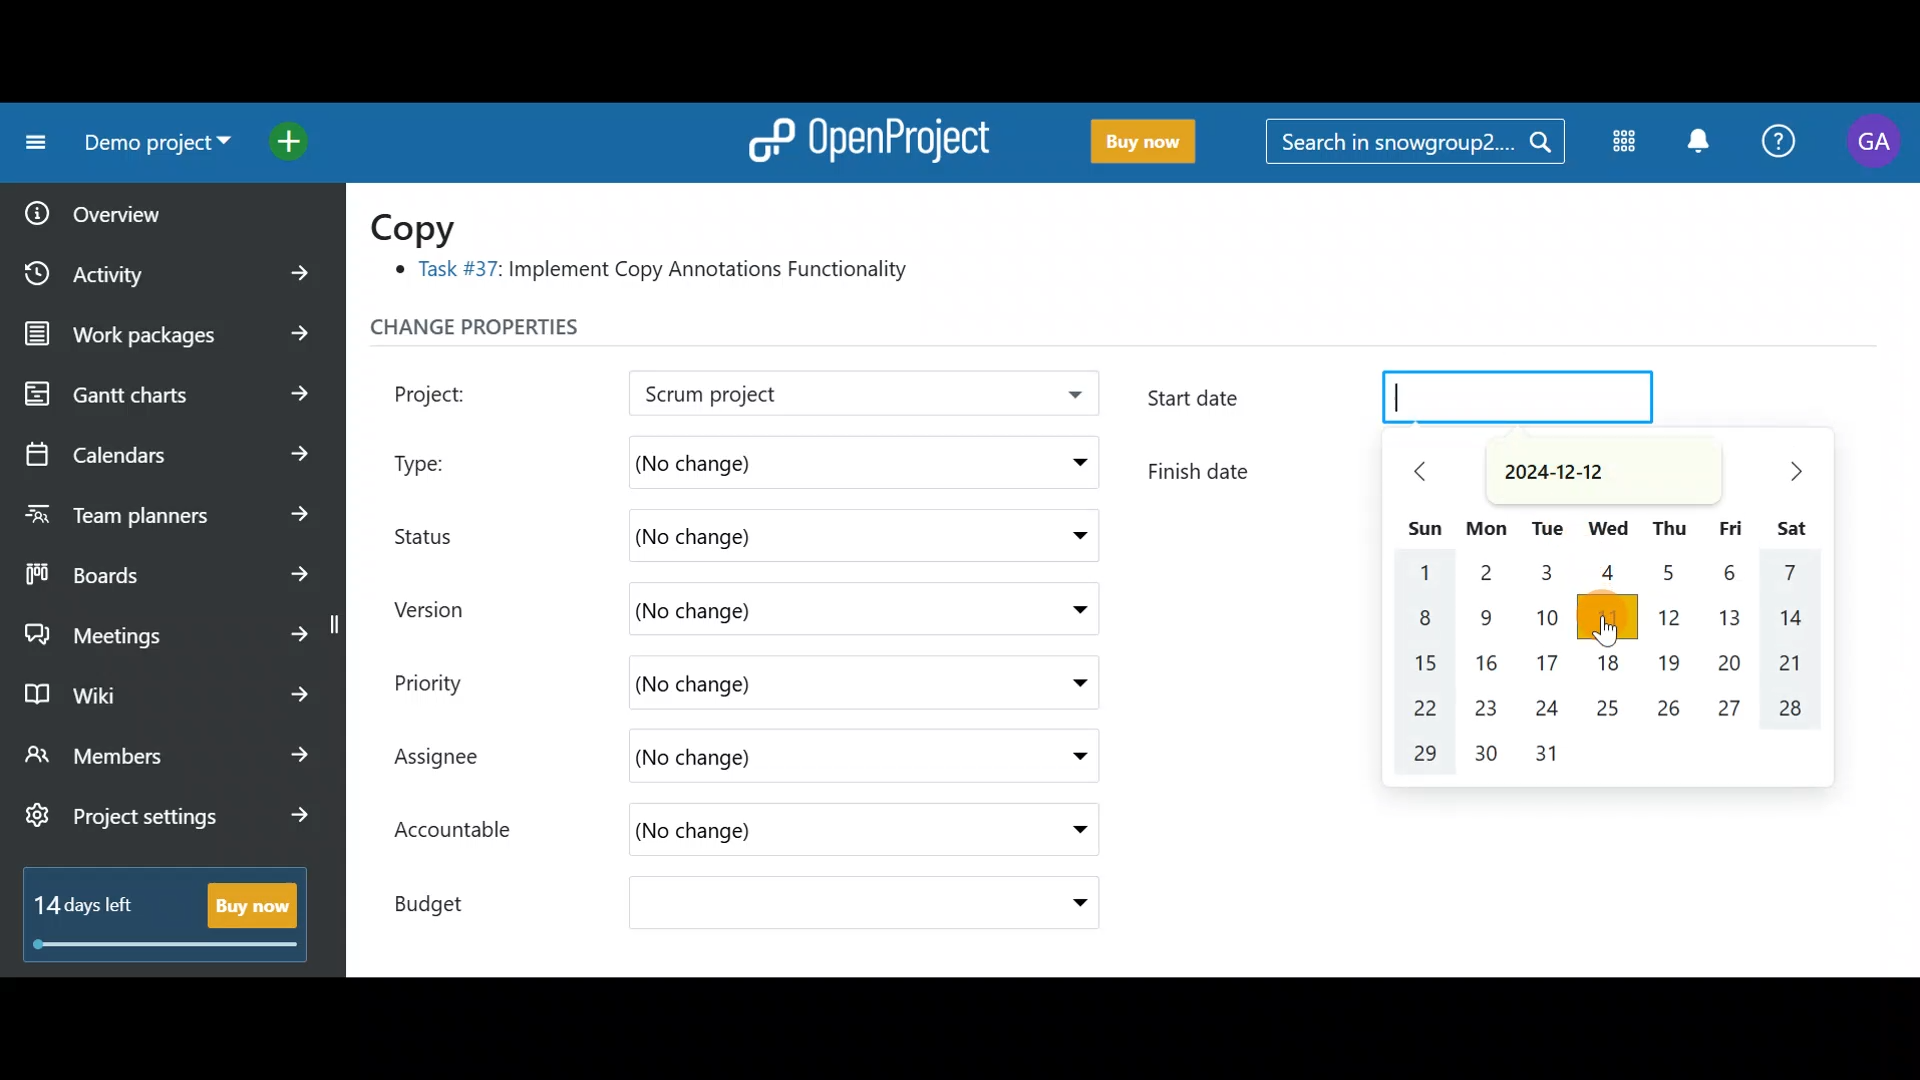  I want to click on Fri, so click(1732, 531).